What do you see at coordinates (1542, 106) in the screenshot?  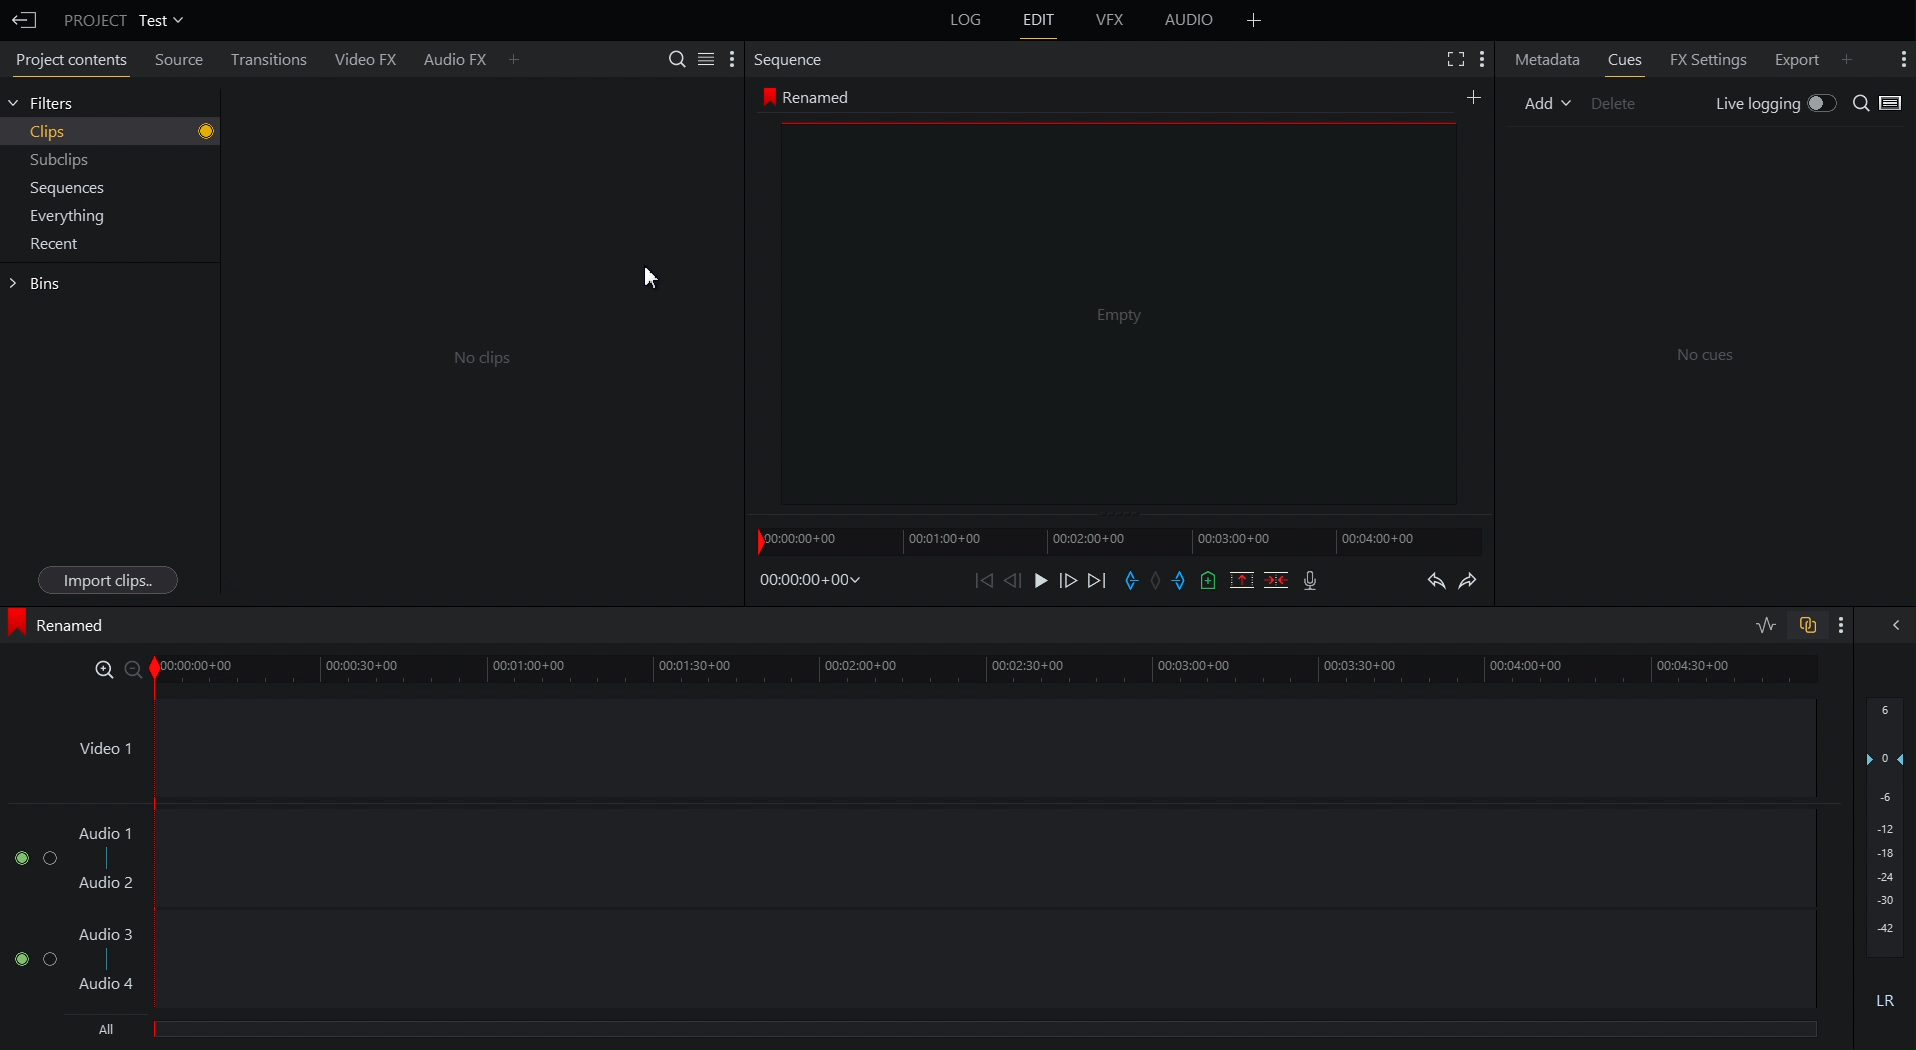 I see `Add` at bounding box center [1542, 106].